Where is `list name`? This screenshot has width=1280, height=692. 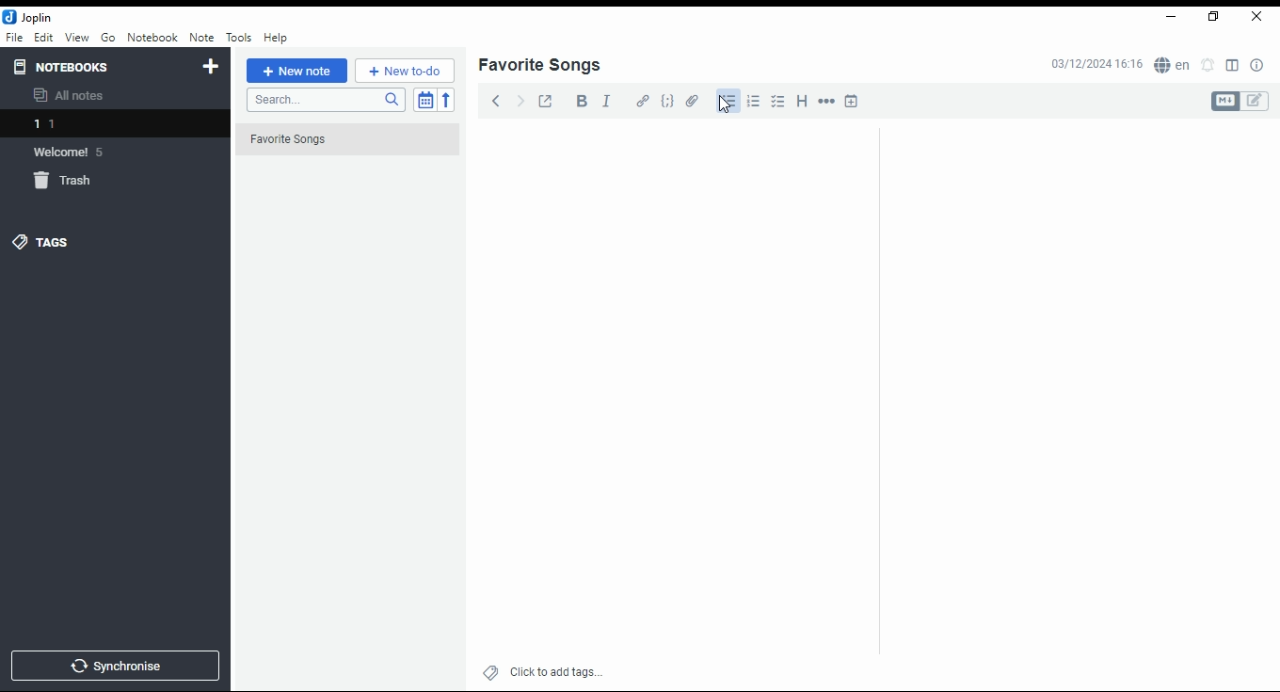
list name is located at coordinates (539, 66).